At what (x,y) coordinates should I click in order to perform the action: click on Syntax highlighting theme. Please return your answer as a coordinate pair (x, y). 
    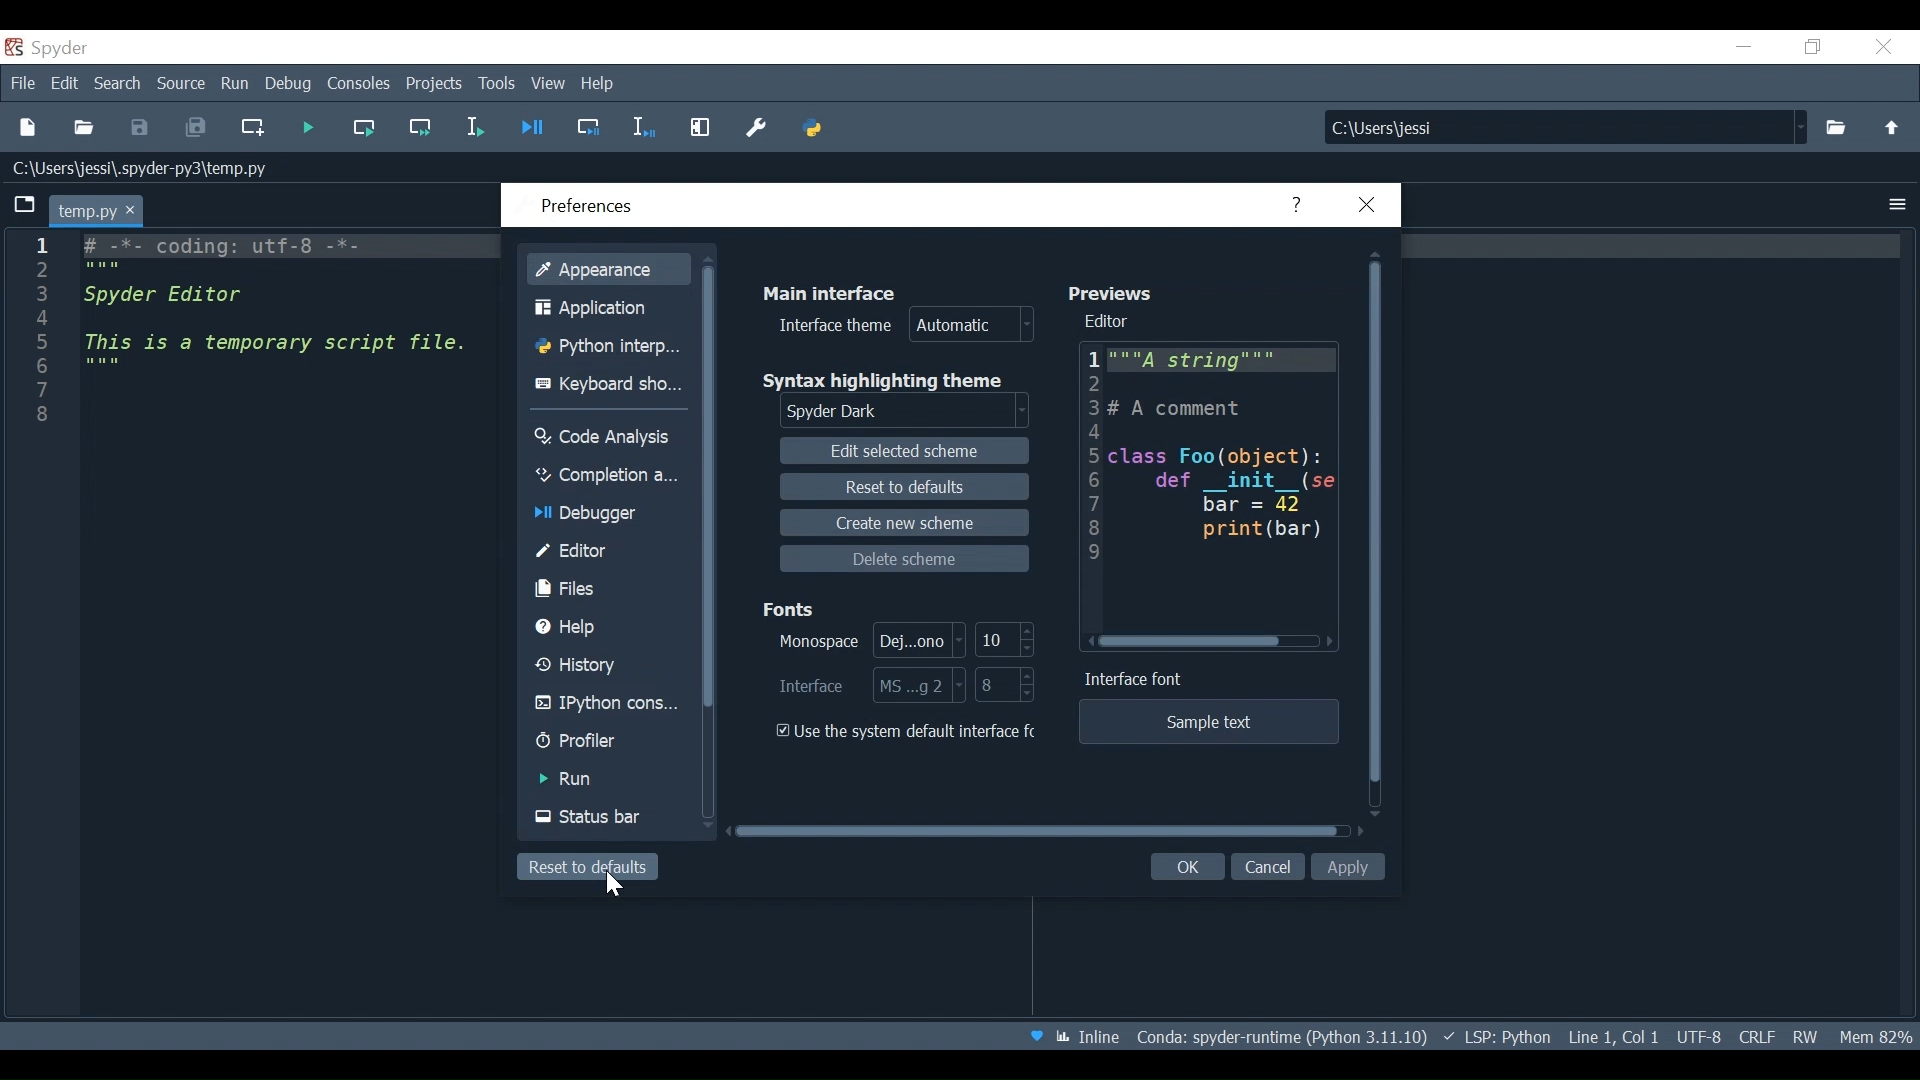
    Looking at the image, I should click on (885, 380).